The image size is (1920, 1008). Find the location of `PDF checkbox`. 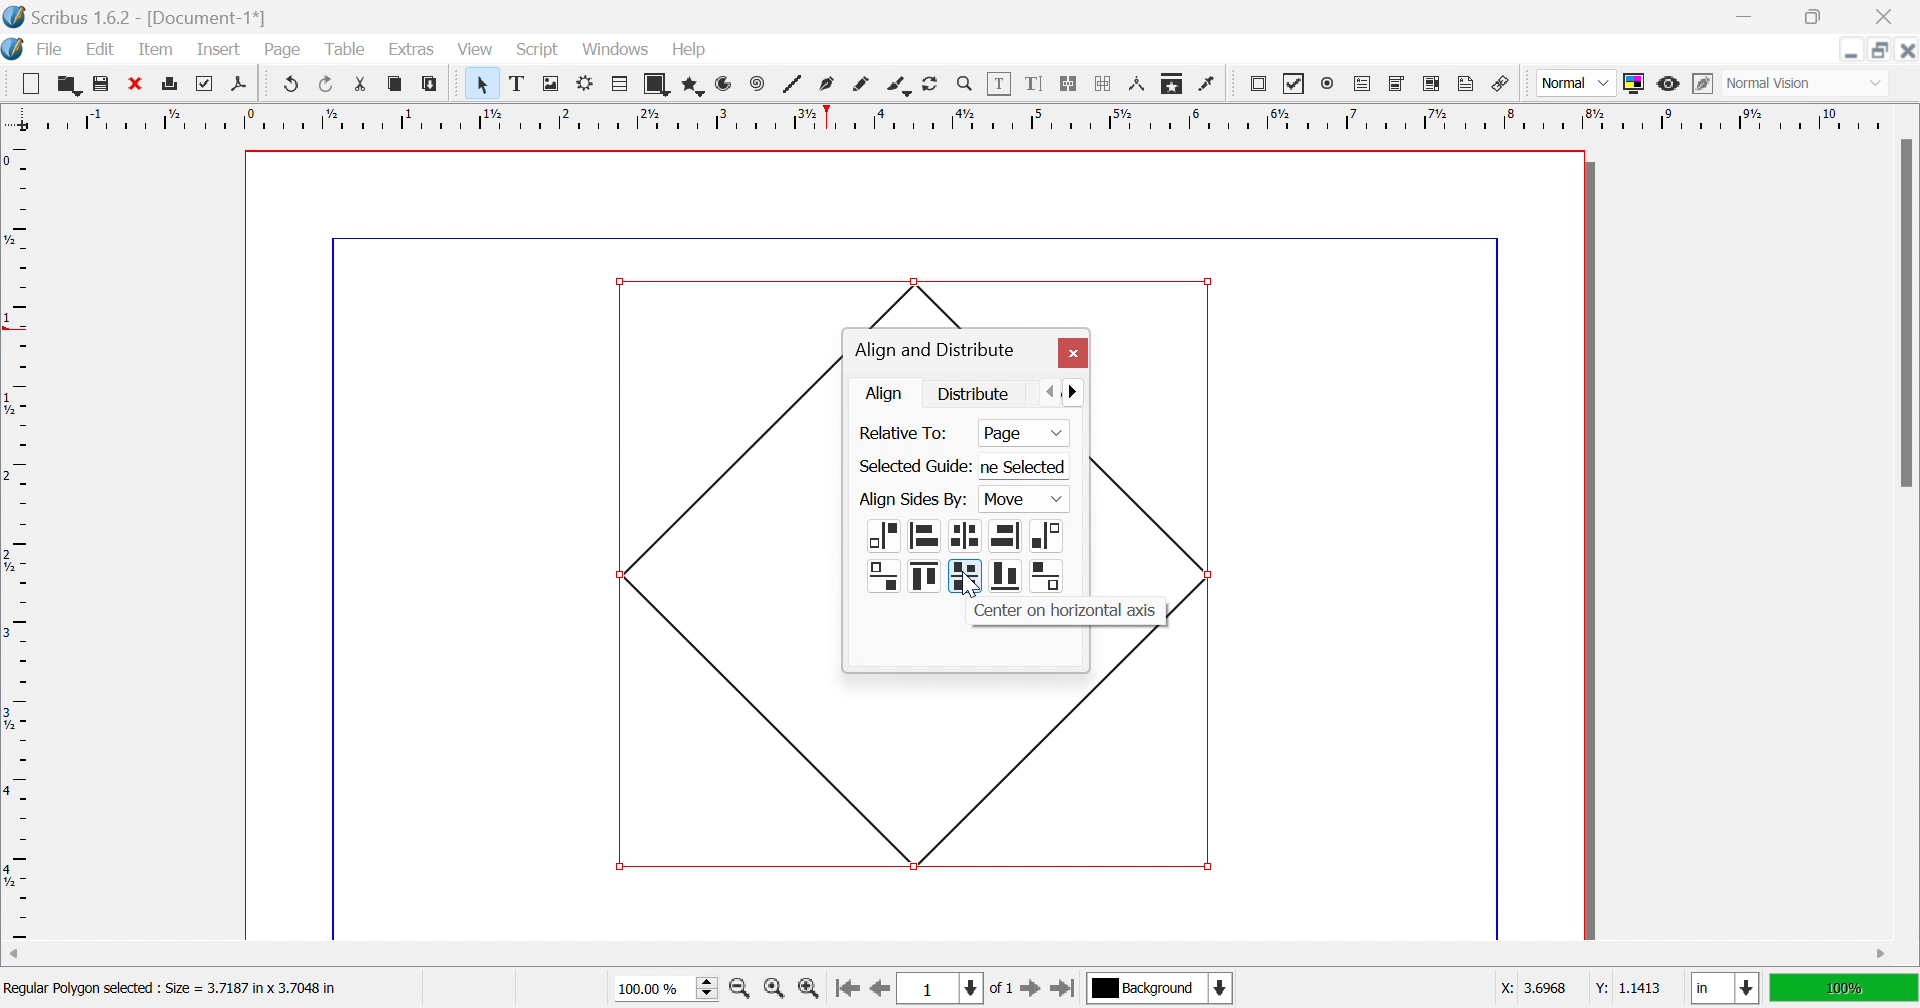

PDF checkbox is located at coordinates (1294, 84).